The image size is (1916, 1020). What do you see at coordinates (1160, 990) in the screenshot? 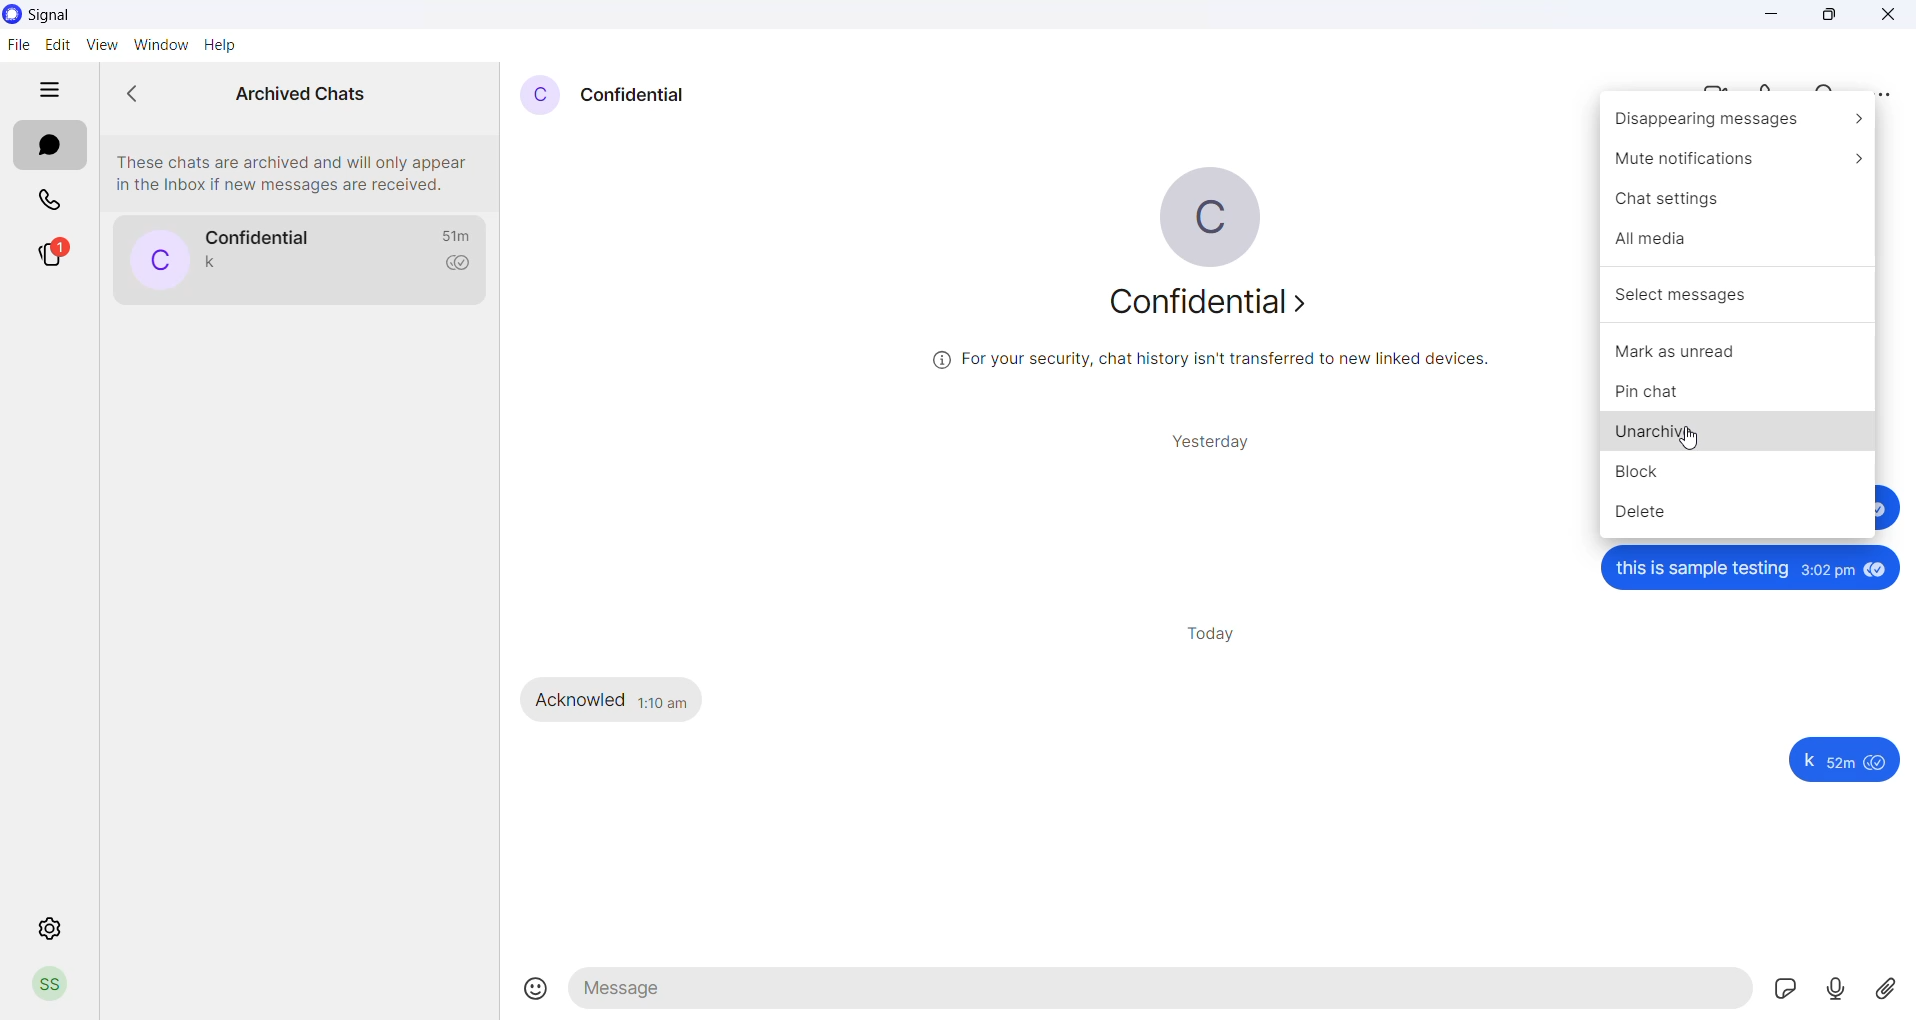
I see `message text area` at bounding box center [1160, 990].